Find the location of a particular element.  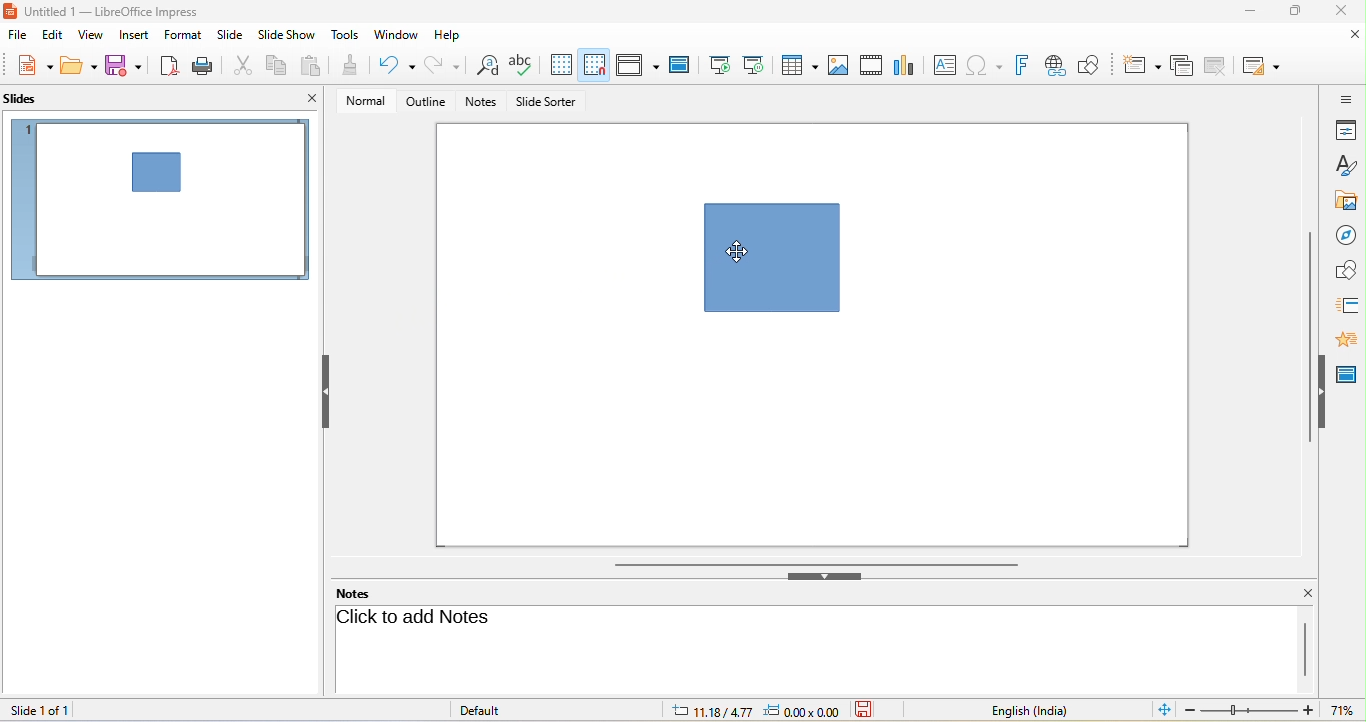

gallery is located at coordinates (1342, 198).